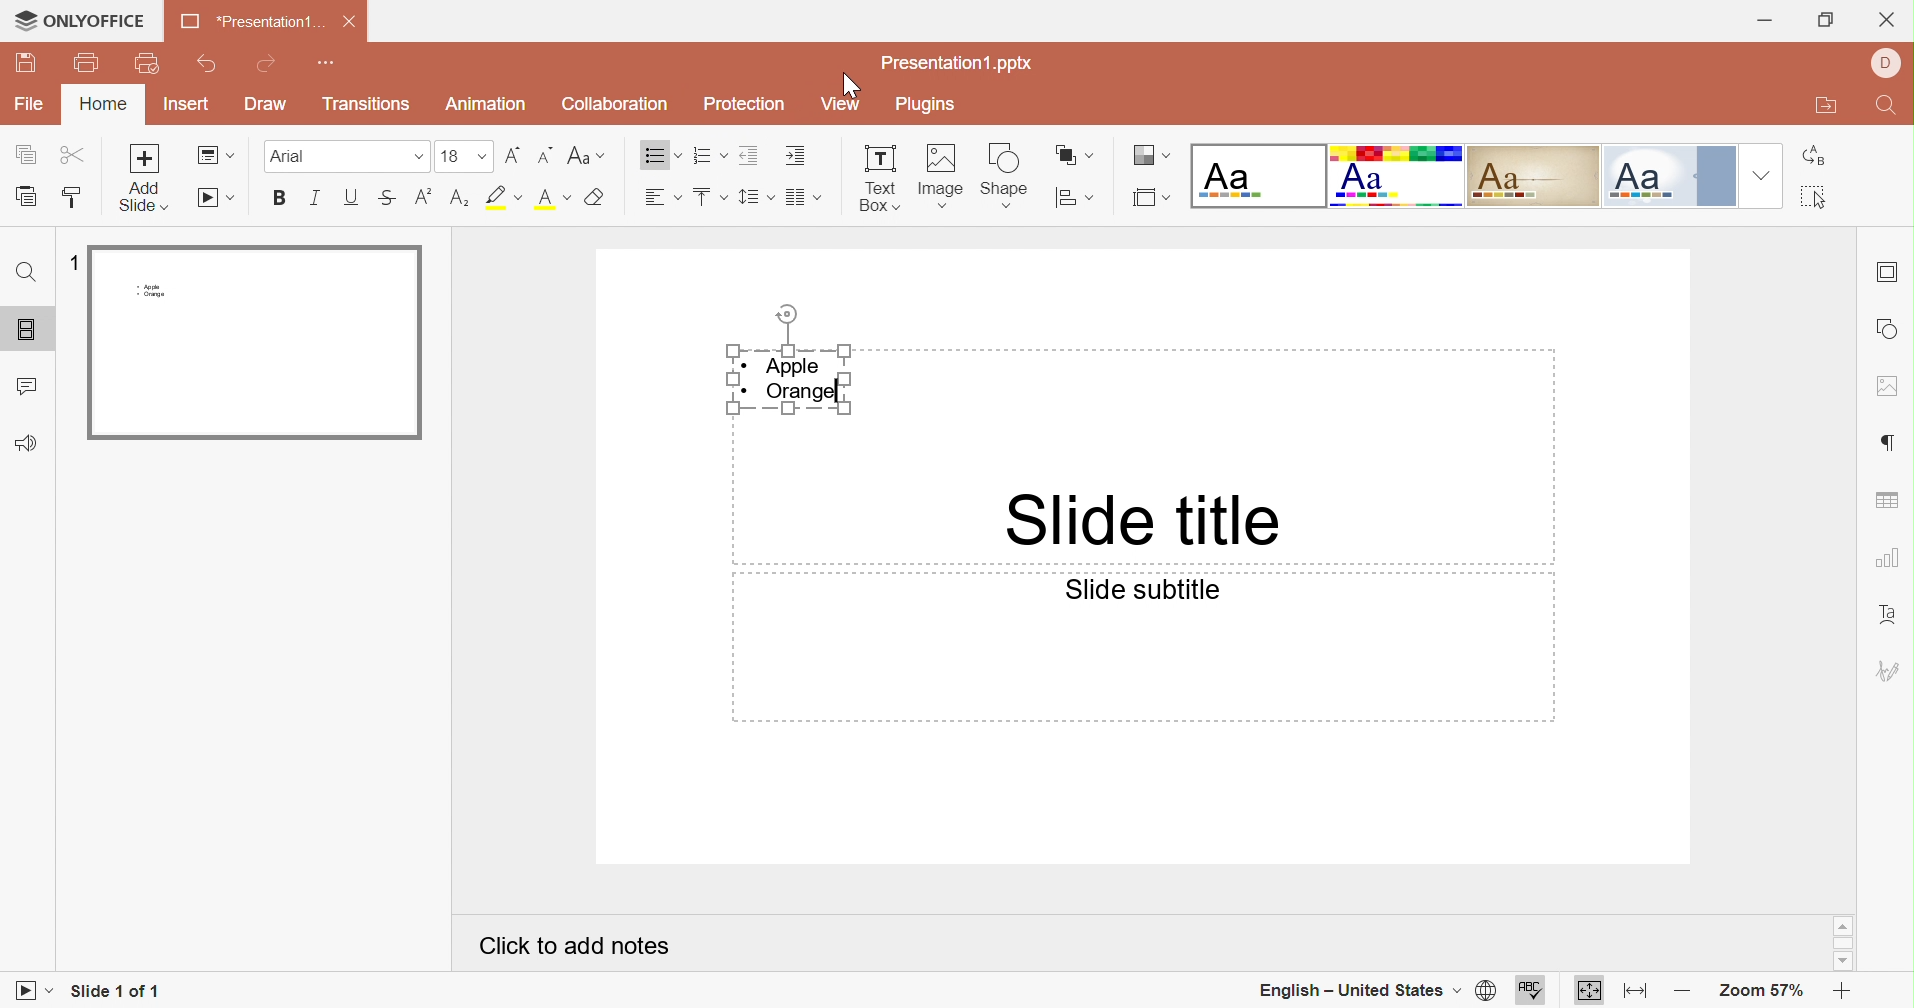  I want to click on Redo, so click(266, 66).